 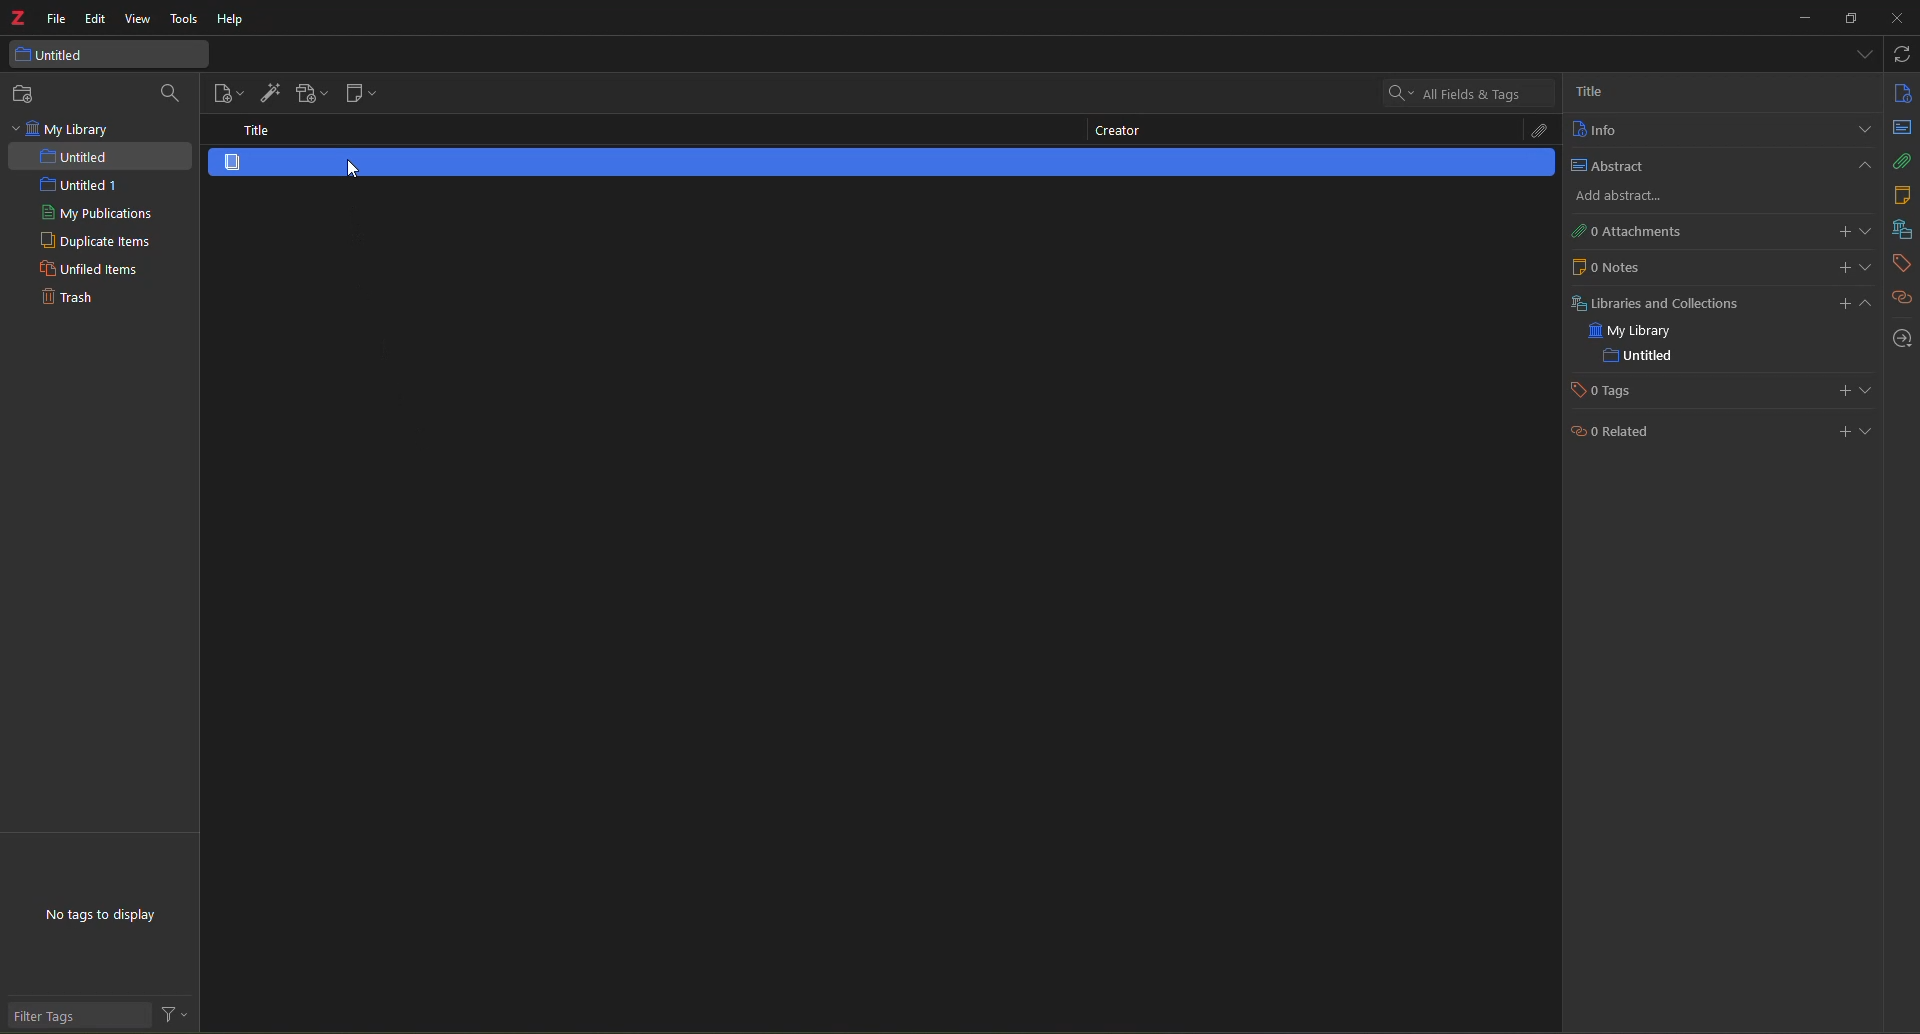 I want to click on untitled, so click(x=66, y=55).